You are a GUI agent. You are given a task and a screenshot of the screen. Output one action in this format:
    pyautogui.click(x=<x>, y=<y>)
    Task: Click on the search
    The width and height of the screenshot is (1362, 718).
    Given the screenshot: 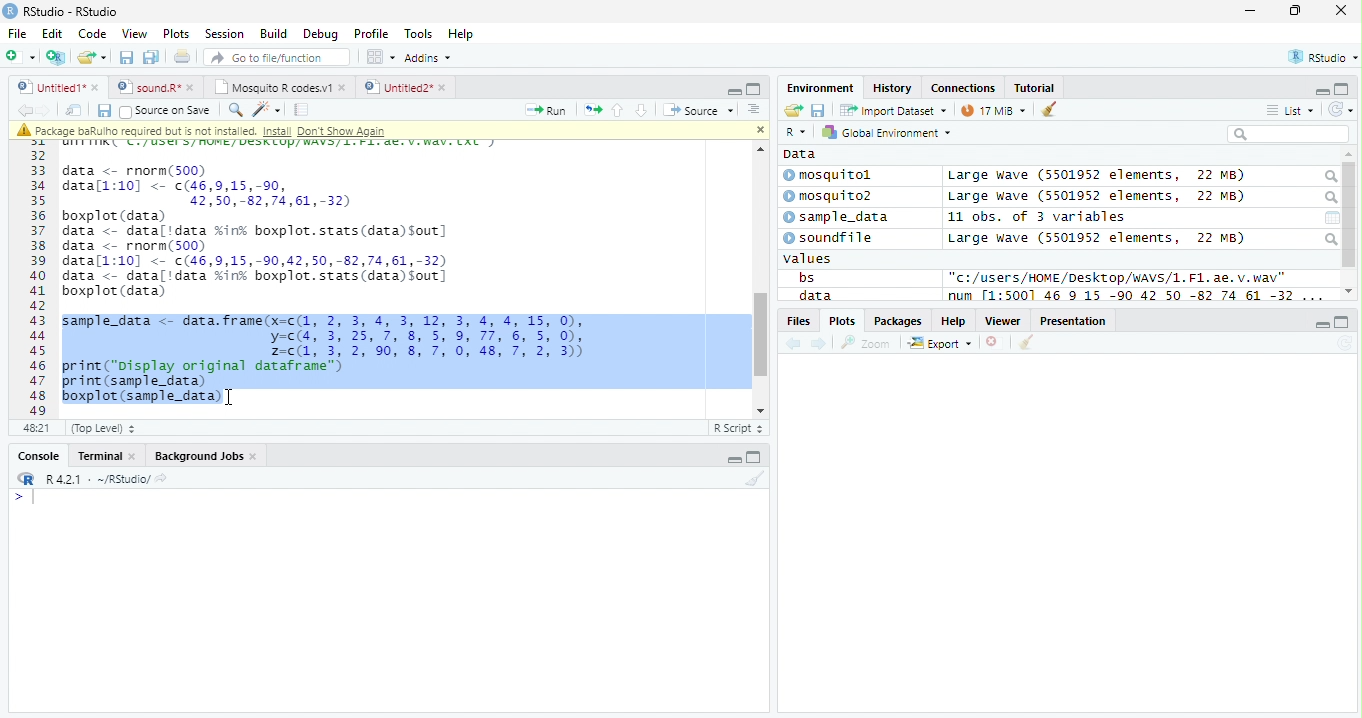 What is the action you would take?
    pyautogui.click(x=1329, y=177)
    